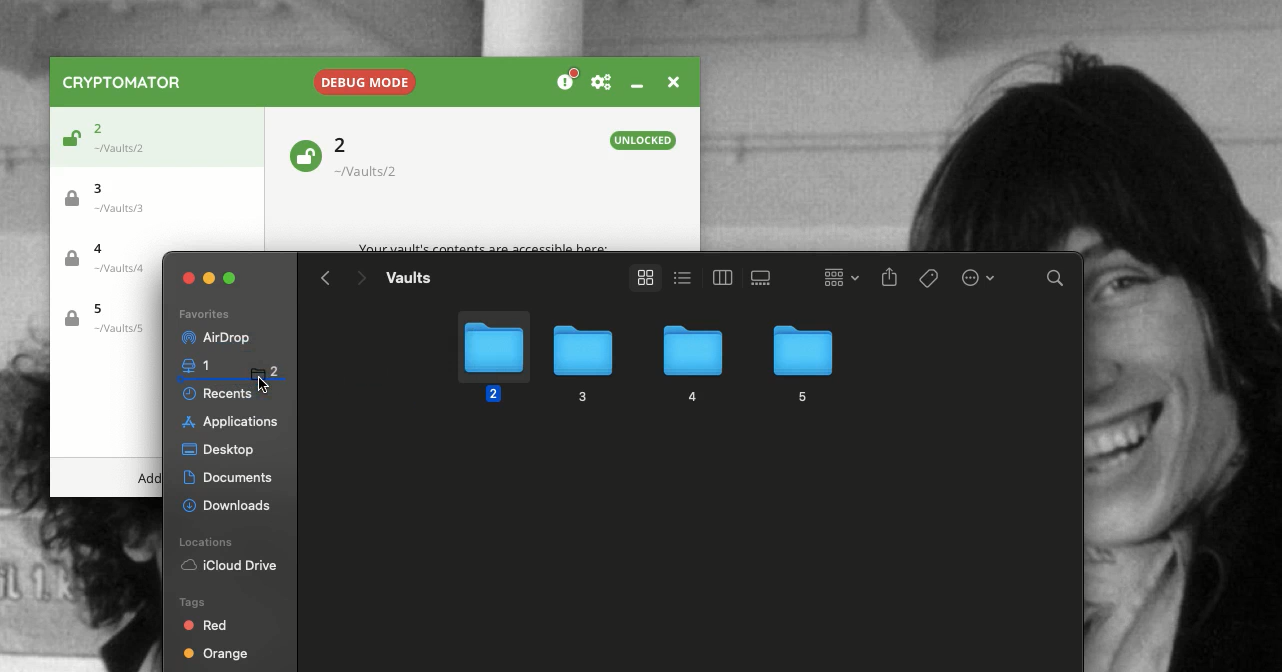  What do you see at coordinates (377, 157) in the screenshot?
I see `Vault 2` at bounding box center [377, 157].